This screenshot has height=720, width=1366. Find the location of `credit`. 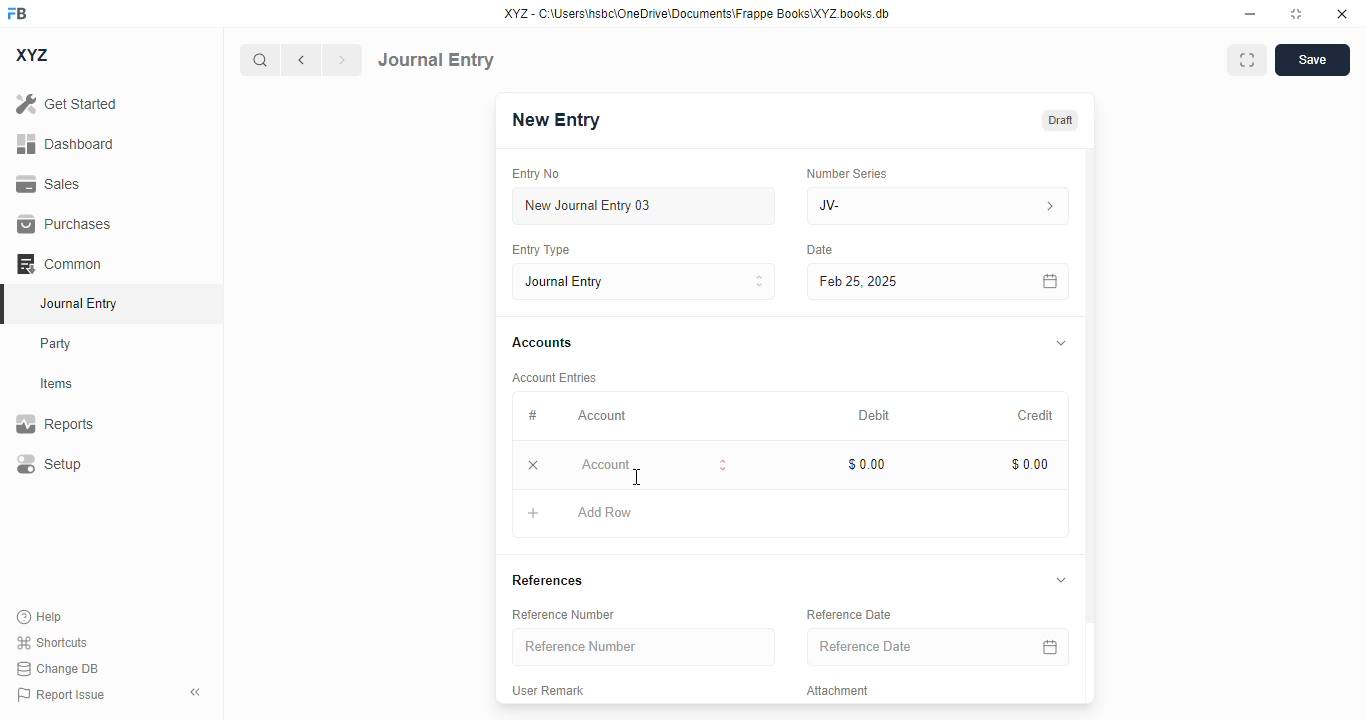

credit is located at coordinates (1037, 416).